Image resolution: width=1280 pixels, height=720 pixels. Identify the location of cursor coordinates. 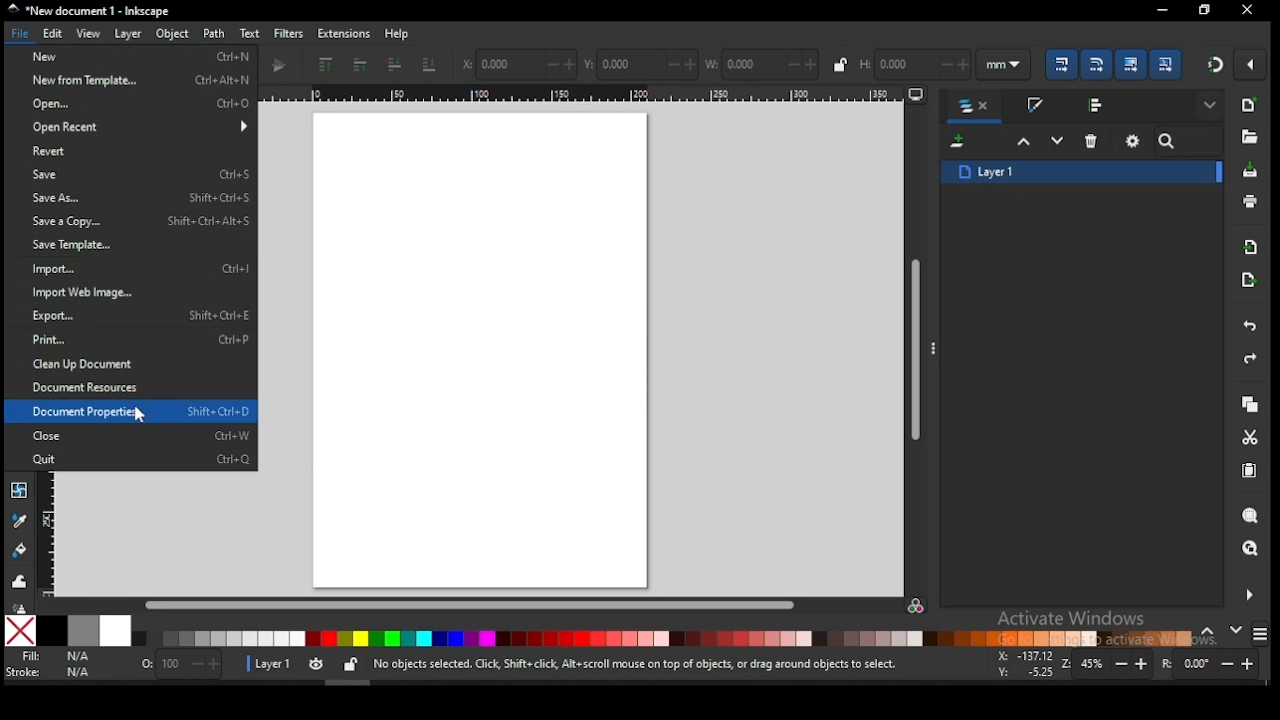
(1023, 662).